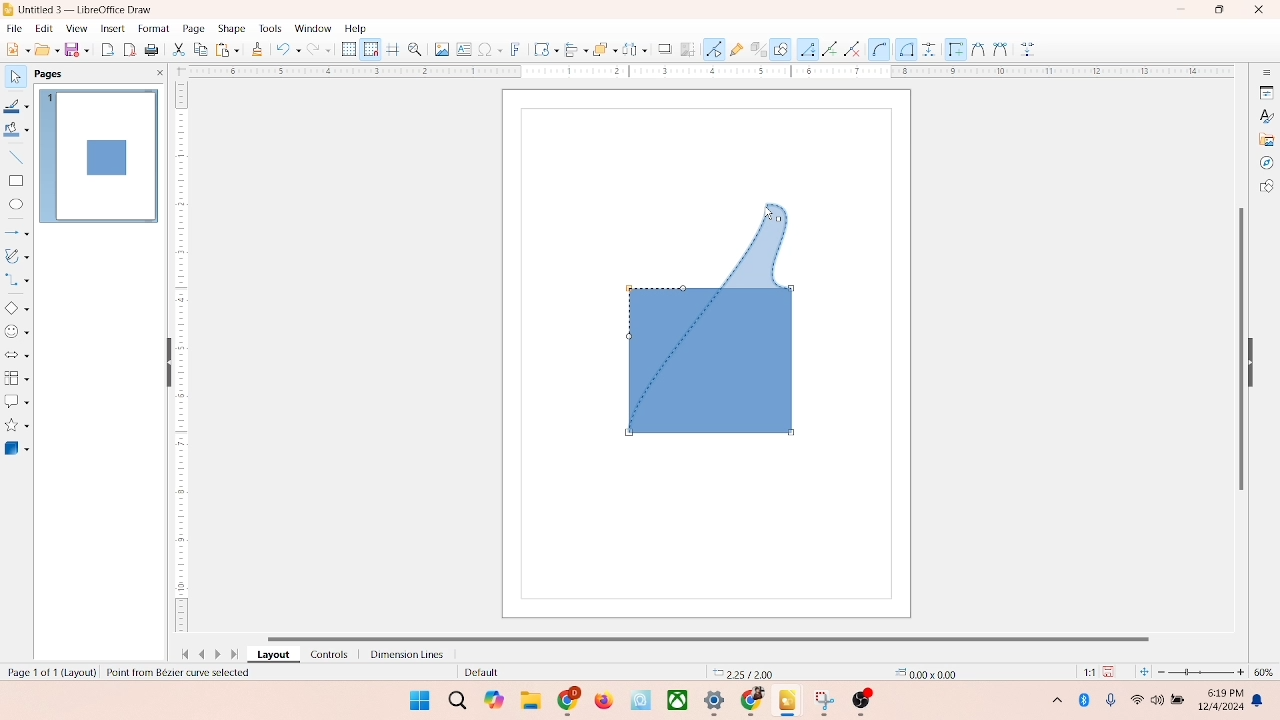 Image resolution: width=1280 pixels, height=720 pixels. What do you see at coordinates (16, 133) in the screenshot?
I see `fill color` at bounding box center [16, 133].